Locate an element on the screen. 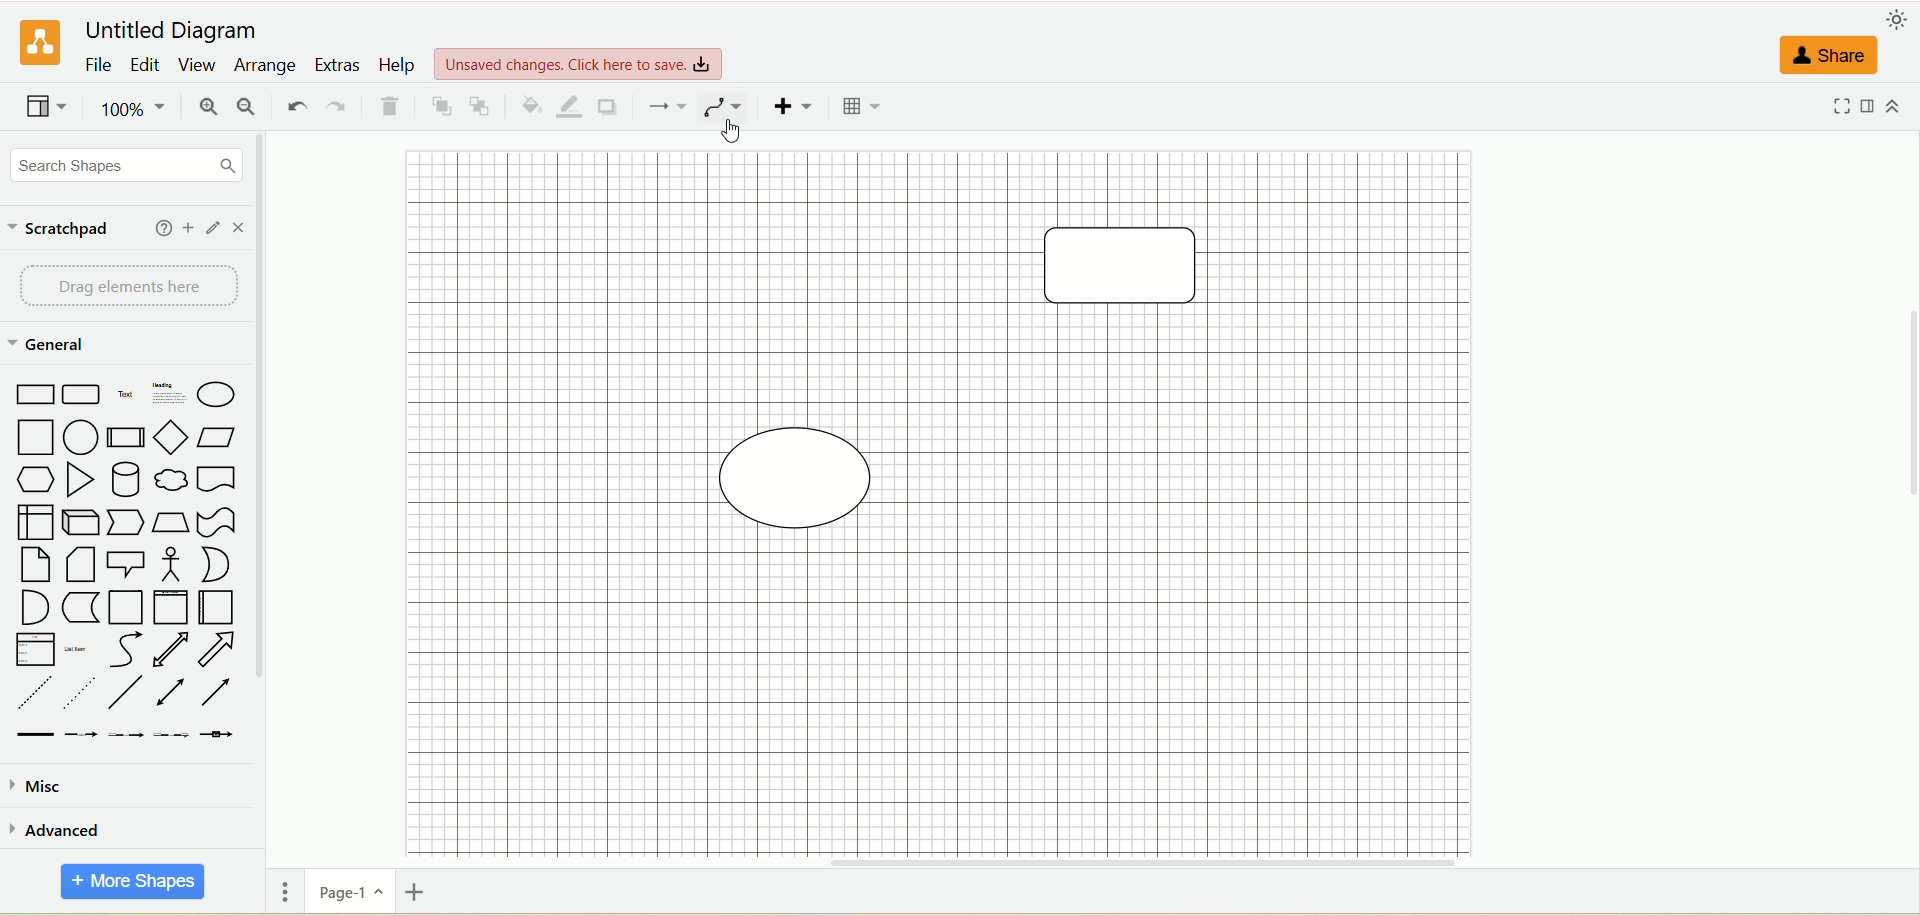 The width and height of the screenshot is (1920, 916). edit is located at coordinates (143, 67).